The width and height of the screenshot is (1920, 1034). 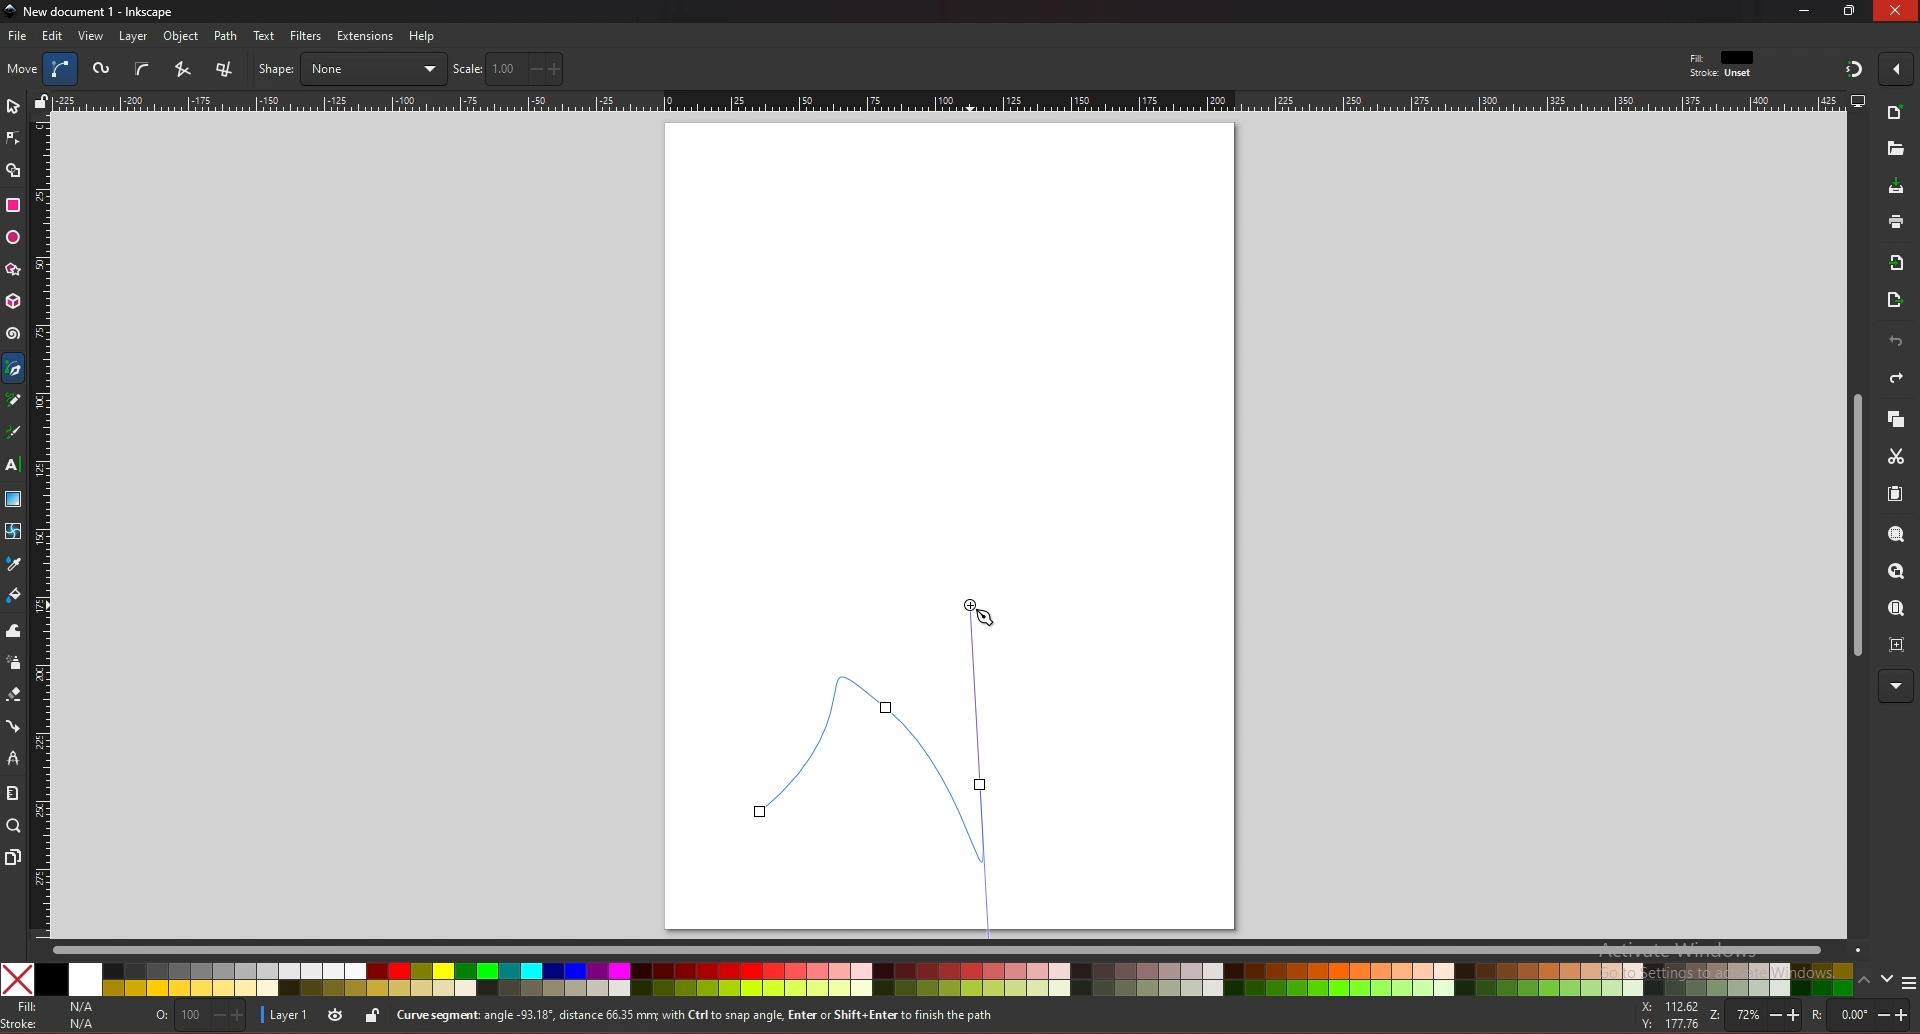 What do you see at coordinates (364, 37) in the screenshot?
I see `extensions` at bounding box center [364, 37].